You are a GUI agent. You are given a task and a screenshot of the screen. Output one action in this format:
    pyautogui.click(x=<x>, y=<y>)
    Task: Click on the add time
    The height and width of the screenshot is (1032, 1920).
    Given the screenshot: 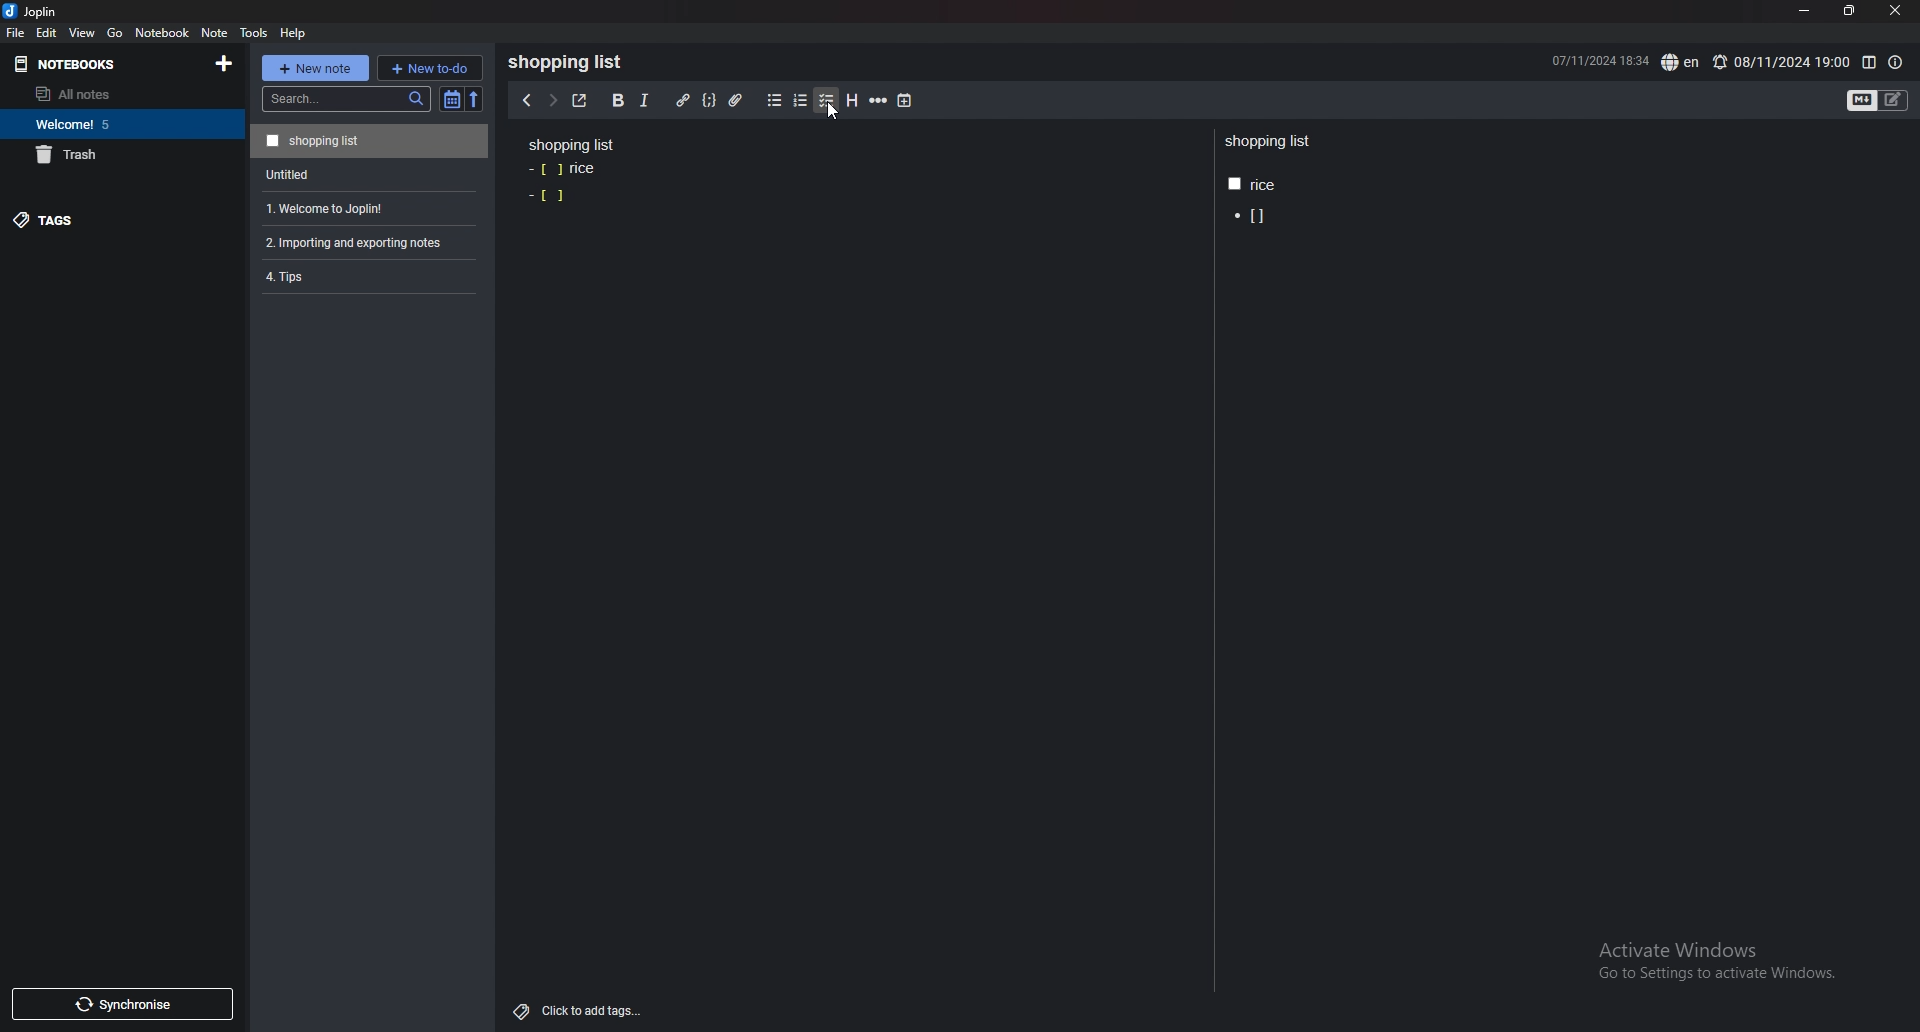 What is the action you would take?
    pyautogui.click(x=906, y=100)
    